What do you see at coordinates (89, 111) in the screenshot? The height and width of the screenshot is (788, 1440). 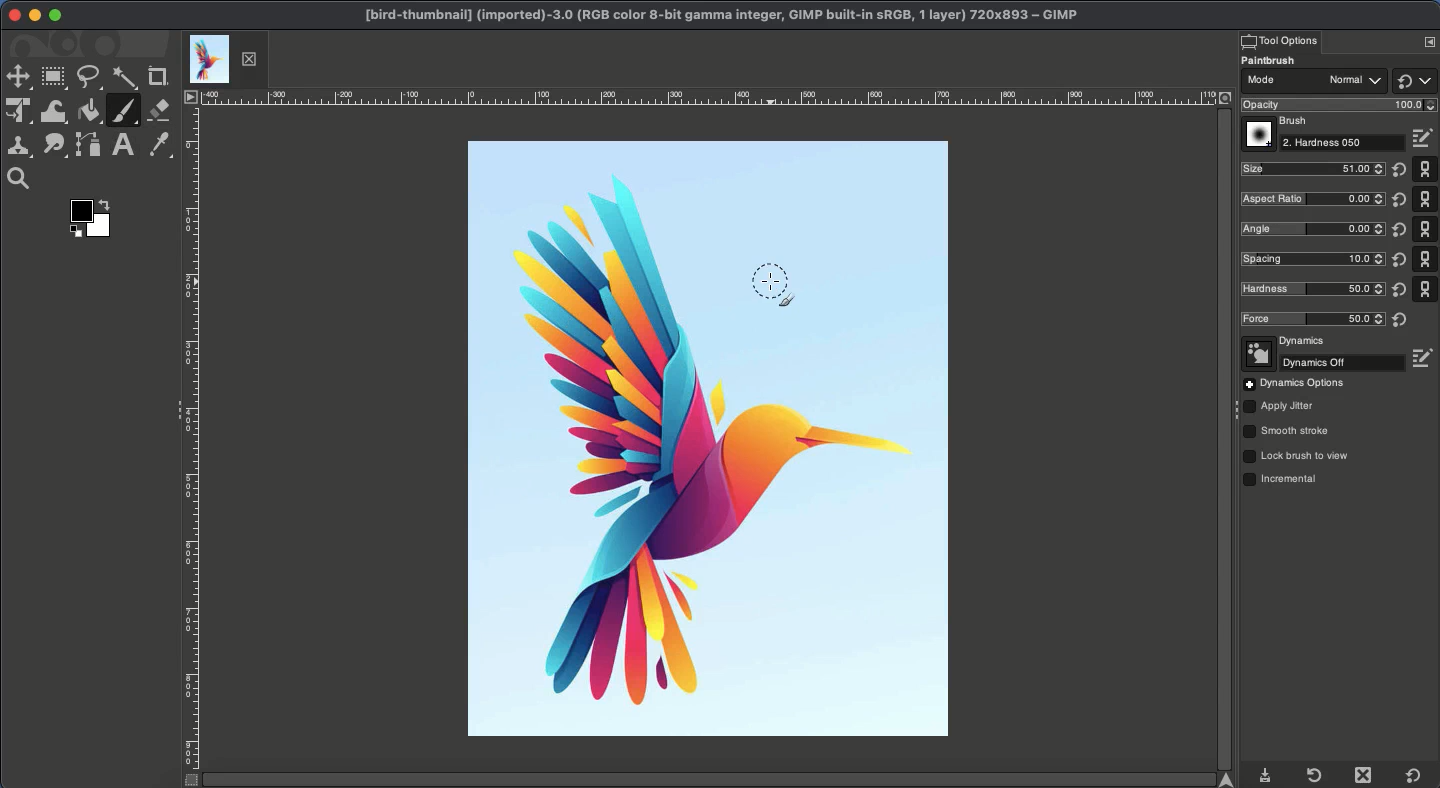 I see `Fill color` at bounding box center [89, 111].